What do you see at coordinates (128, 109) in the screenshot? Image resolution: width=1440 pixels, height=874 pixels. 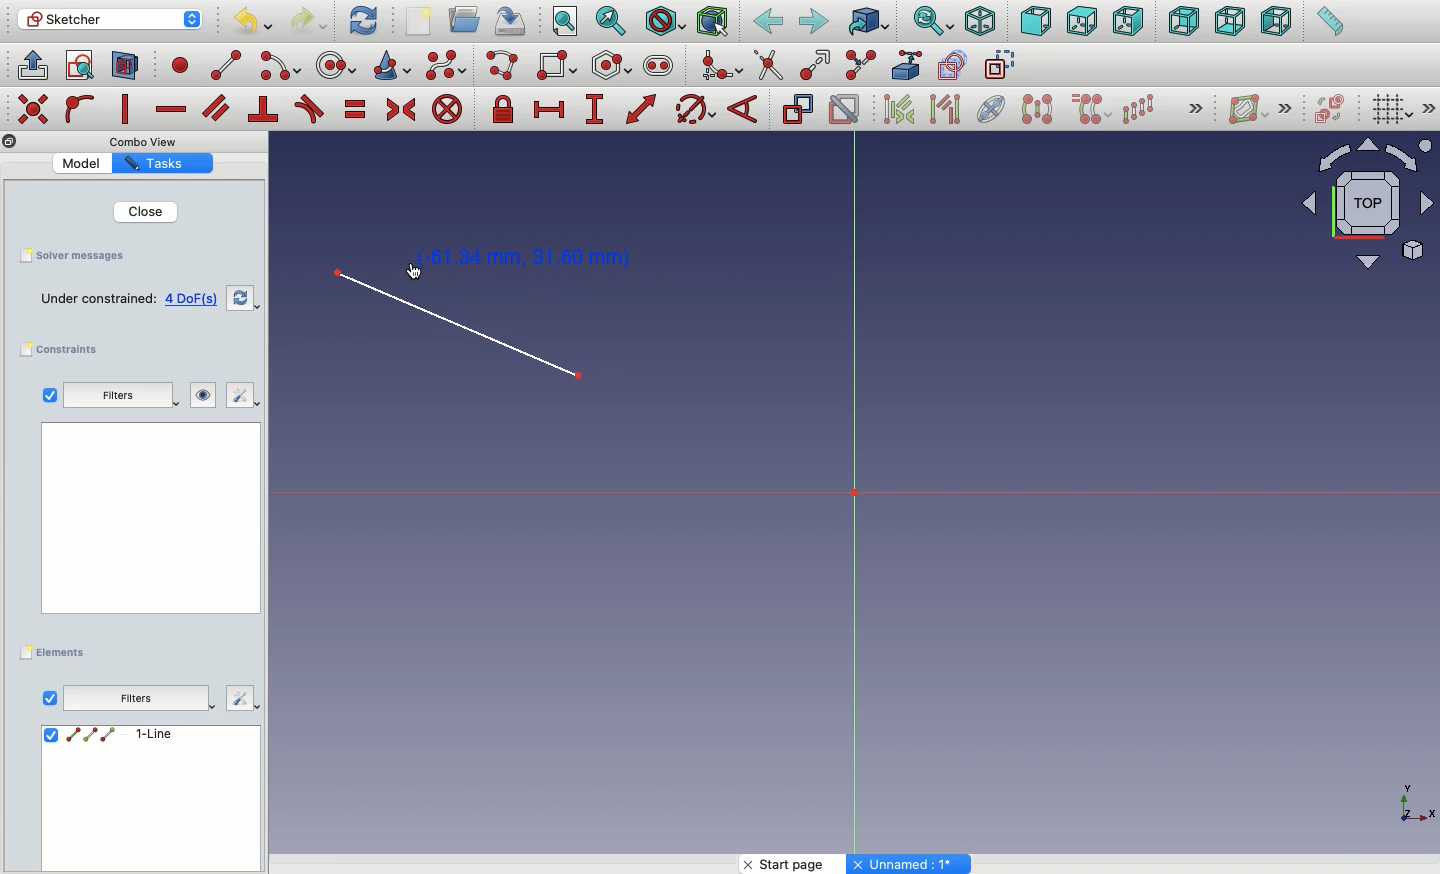 I see `Constrain vertically` at bounding box center [128, 109].